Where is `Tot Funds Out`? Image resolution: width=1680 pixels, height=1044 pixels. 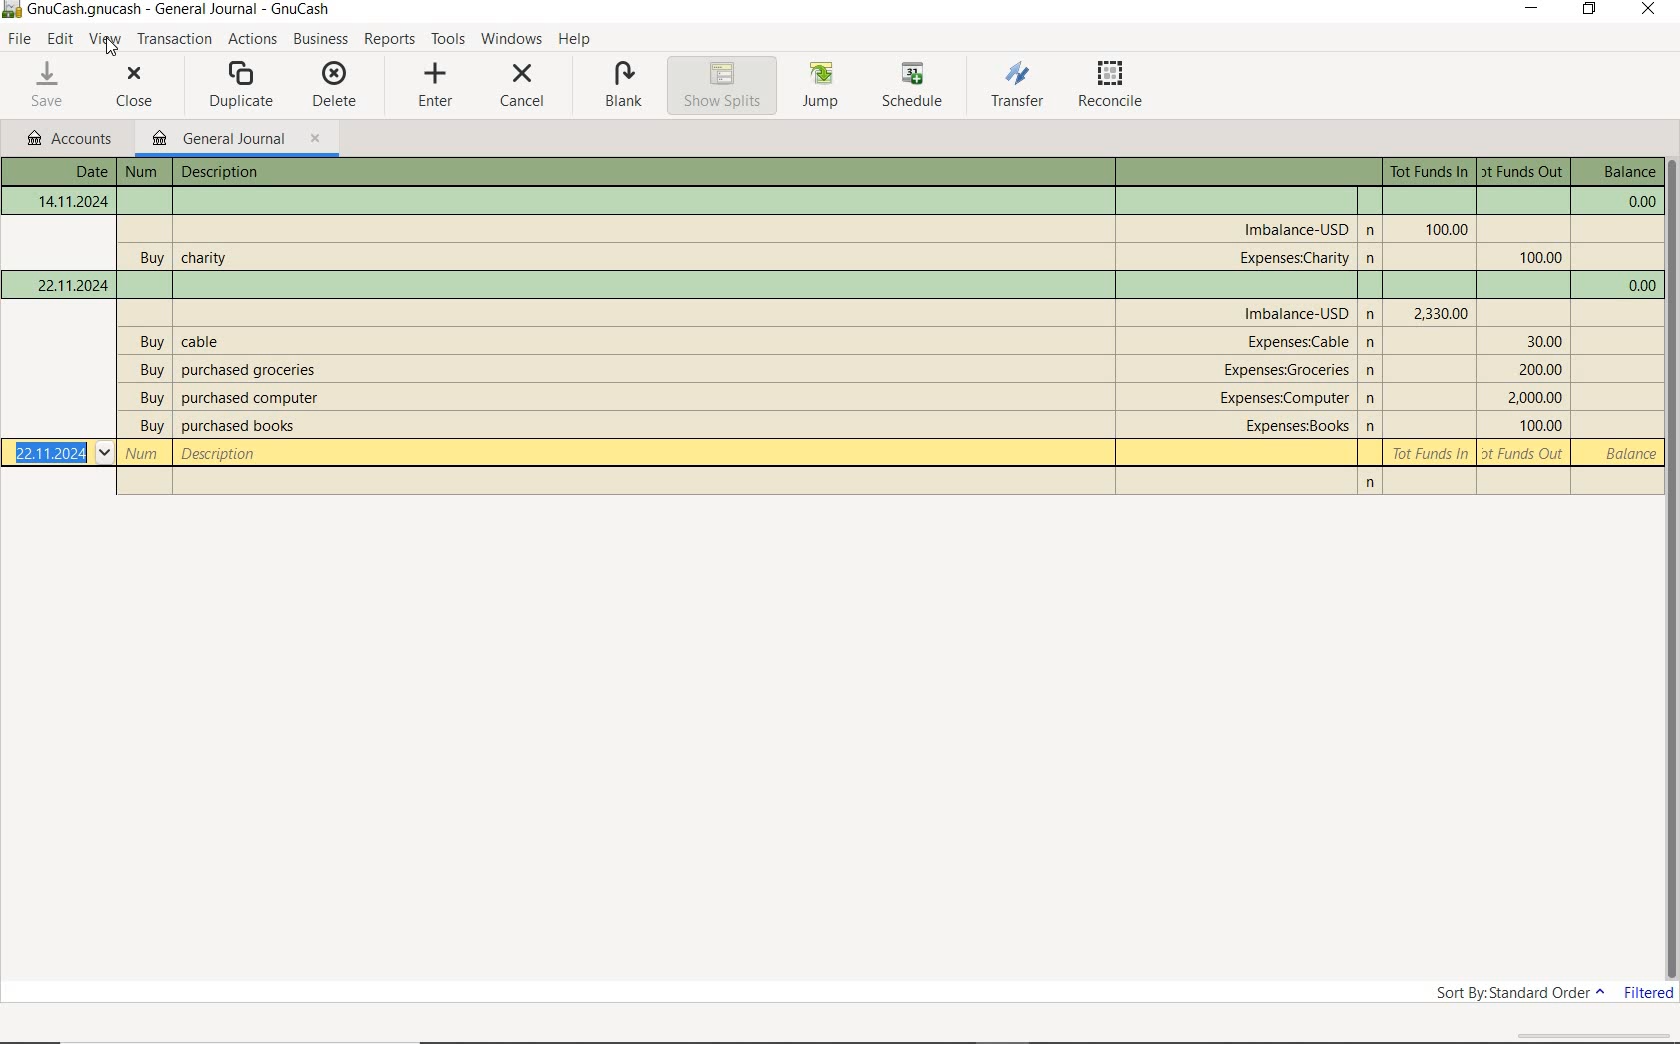 Tot Funds Out is located at coordinates (1538, 426).